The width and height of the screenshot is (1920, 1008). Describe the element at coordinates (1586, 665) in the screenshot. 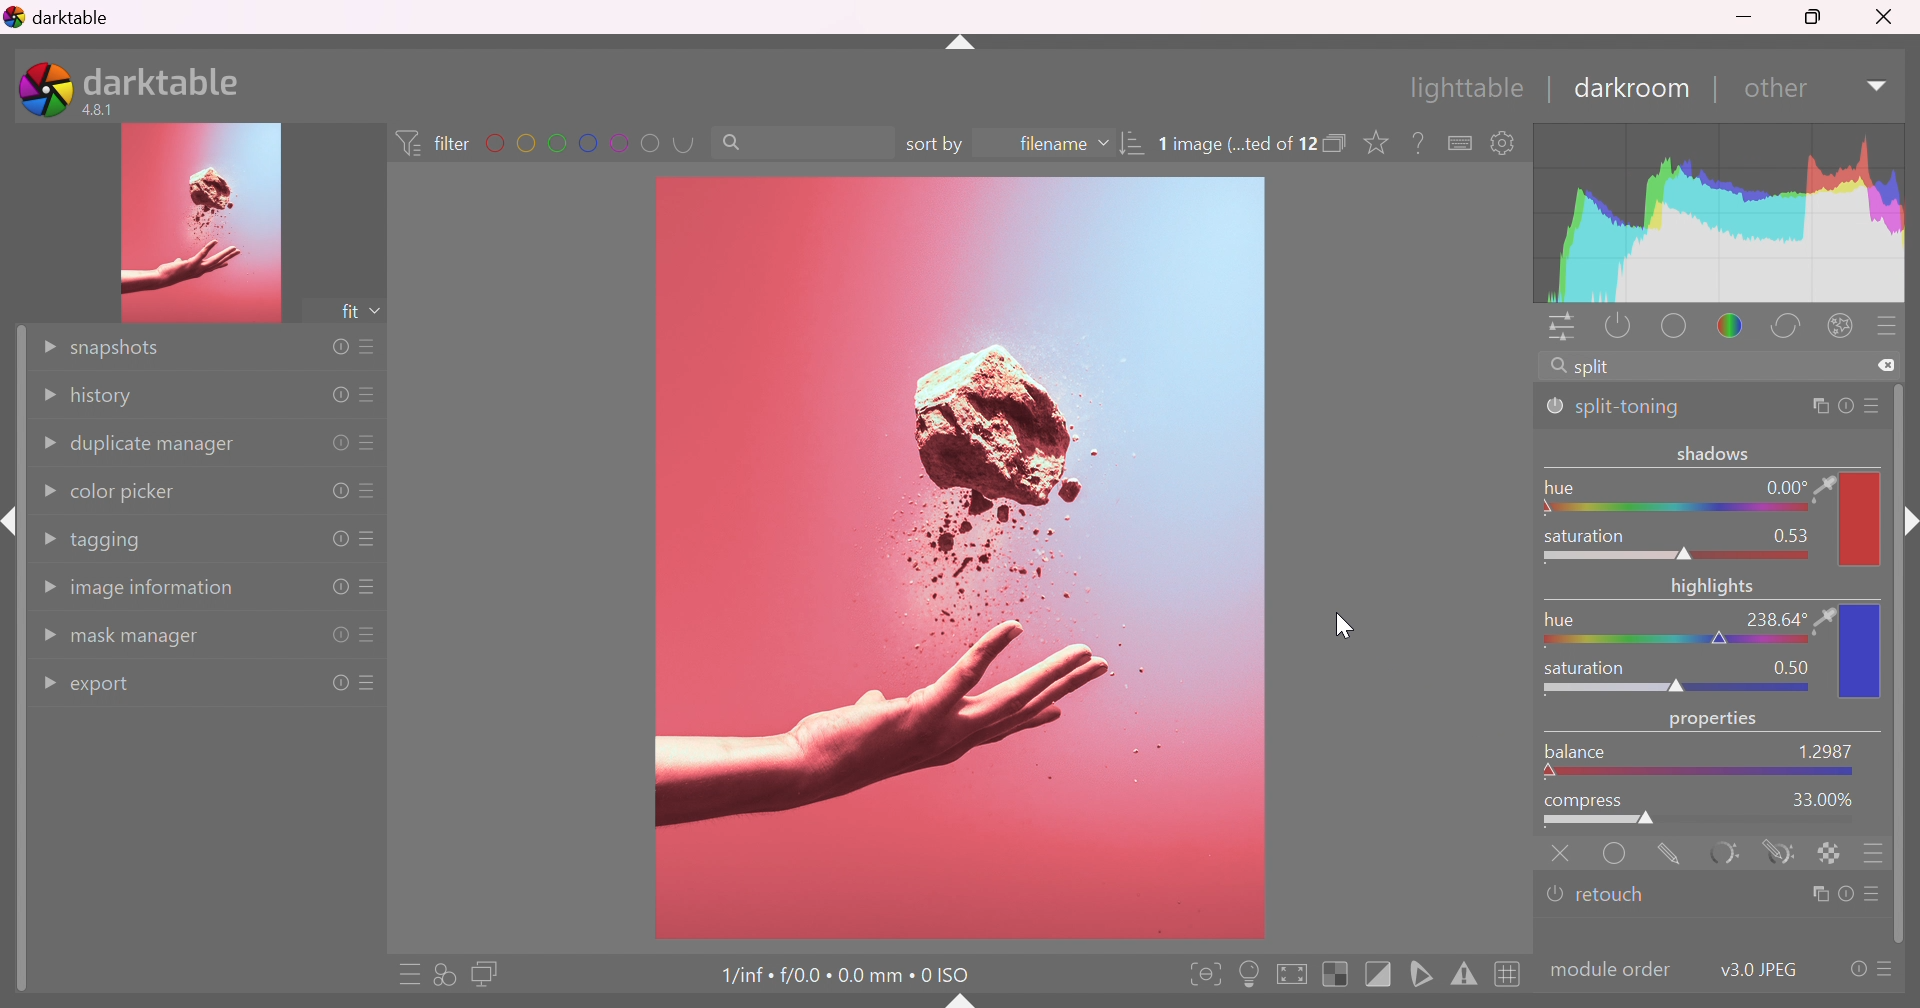

I see `saturation` at that location.